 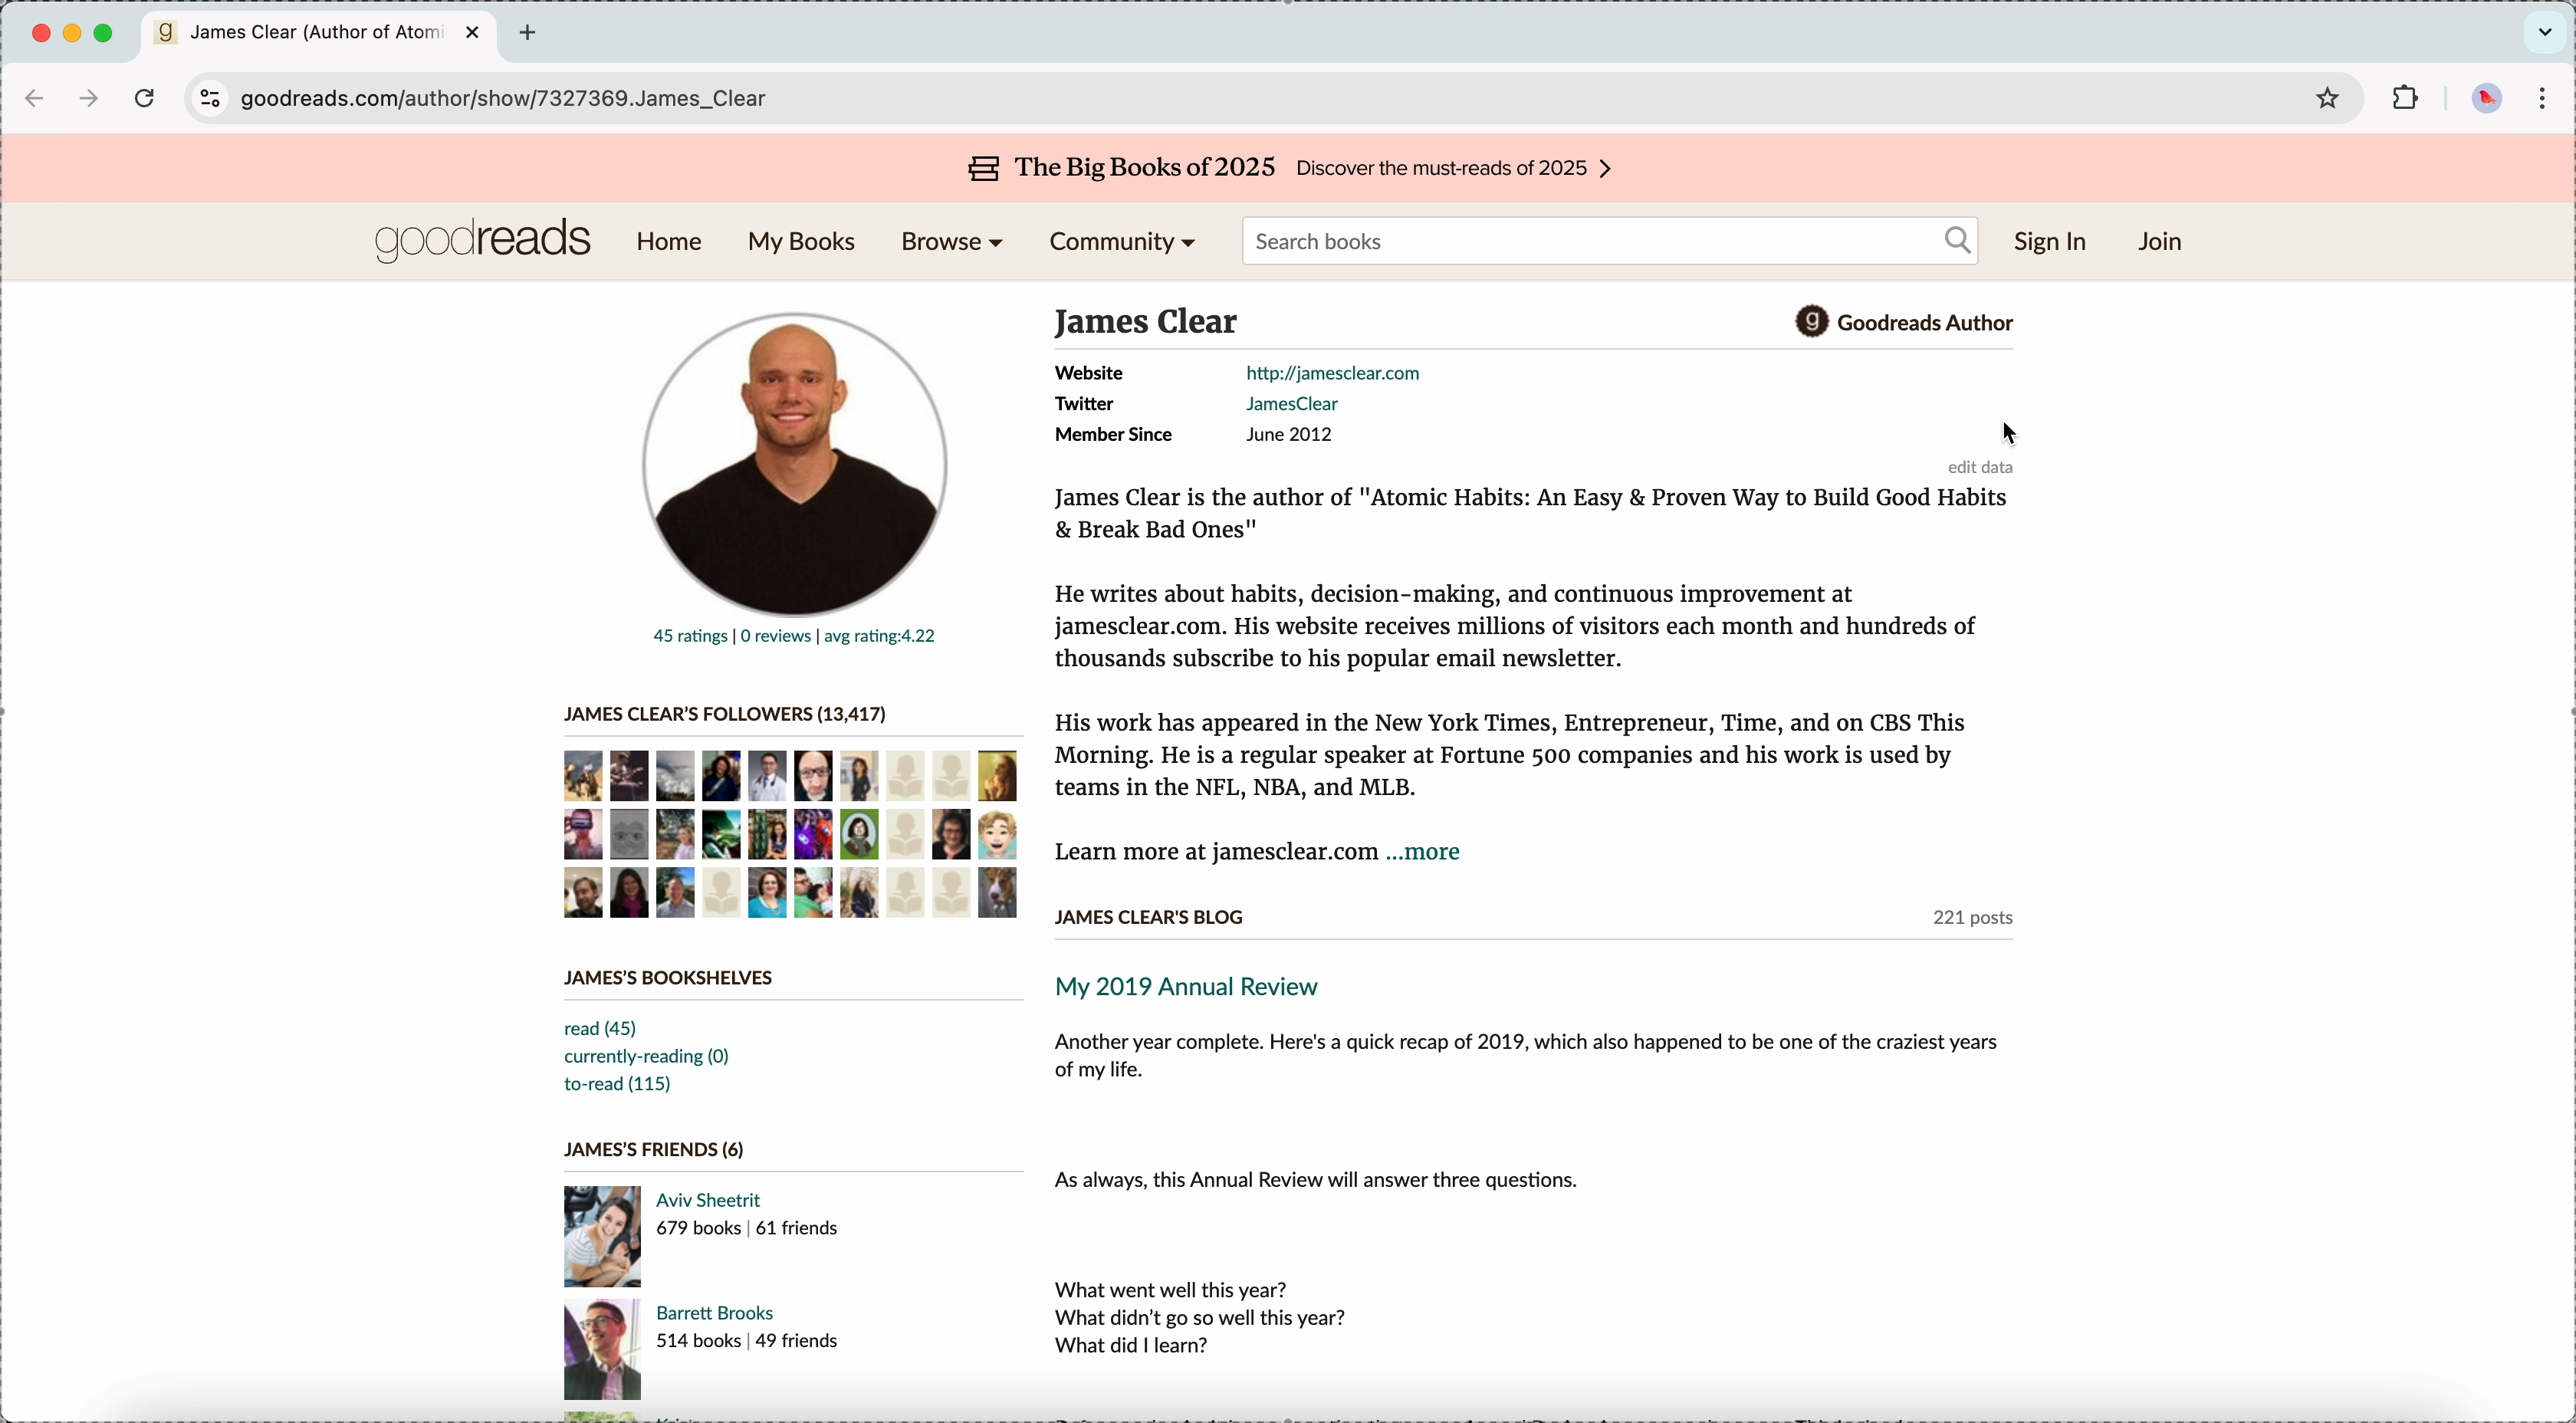 What do you see at coordinates (40, 36) in the screenshot?
I see `close Chrome` at bounding box center [40, 36].